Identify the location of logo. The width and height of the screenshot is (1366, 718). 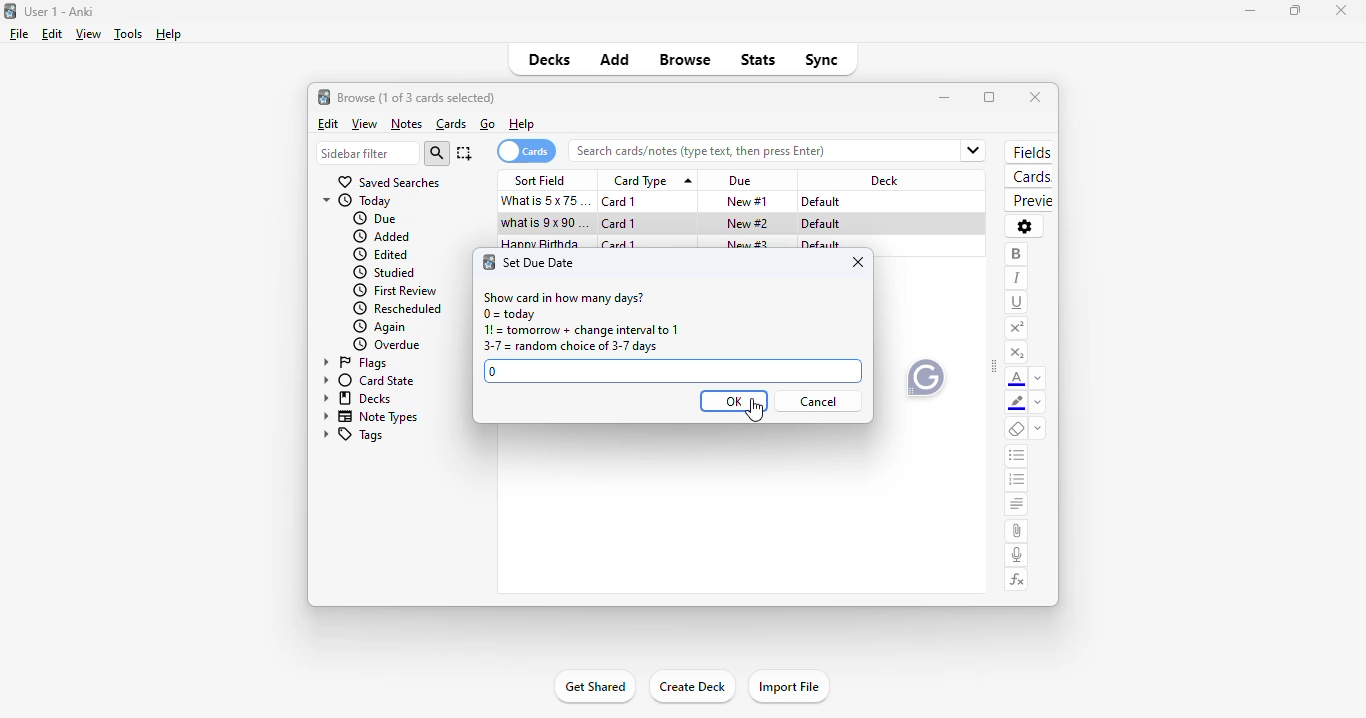
(323, 97).